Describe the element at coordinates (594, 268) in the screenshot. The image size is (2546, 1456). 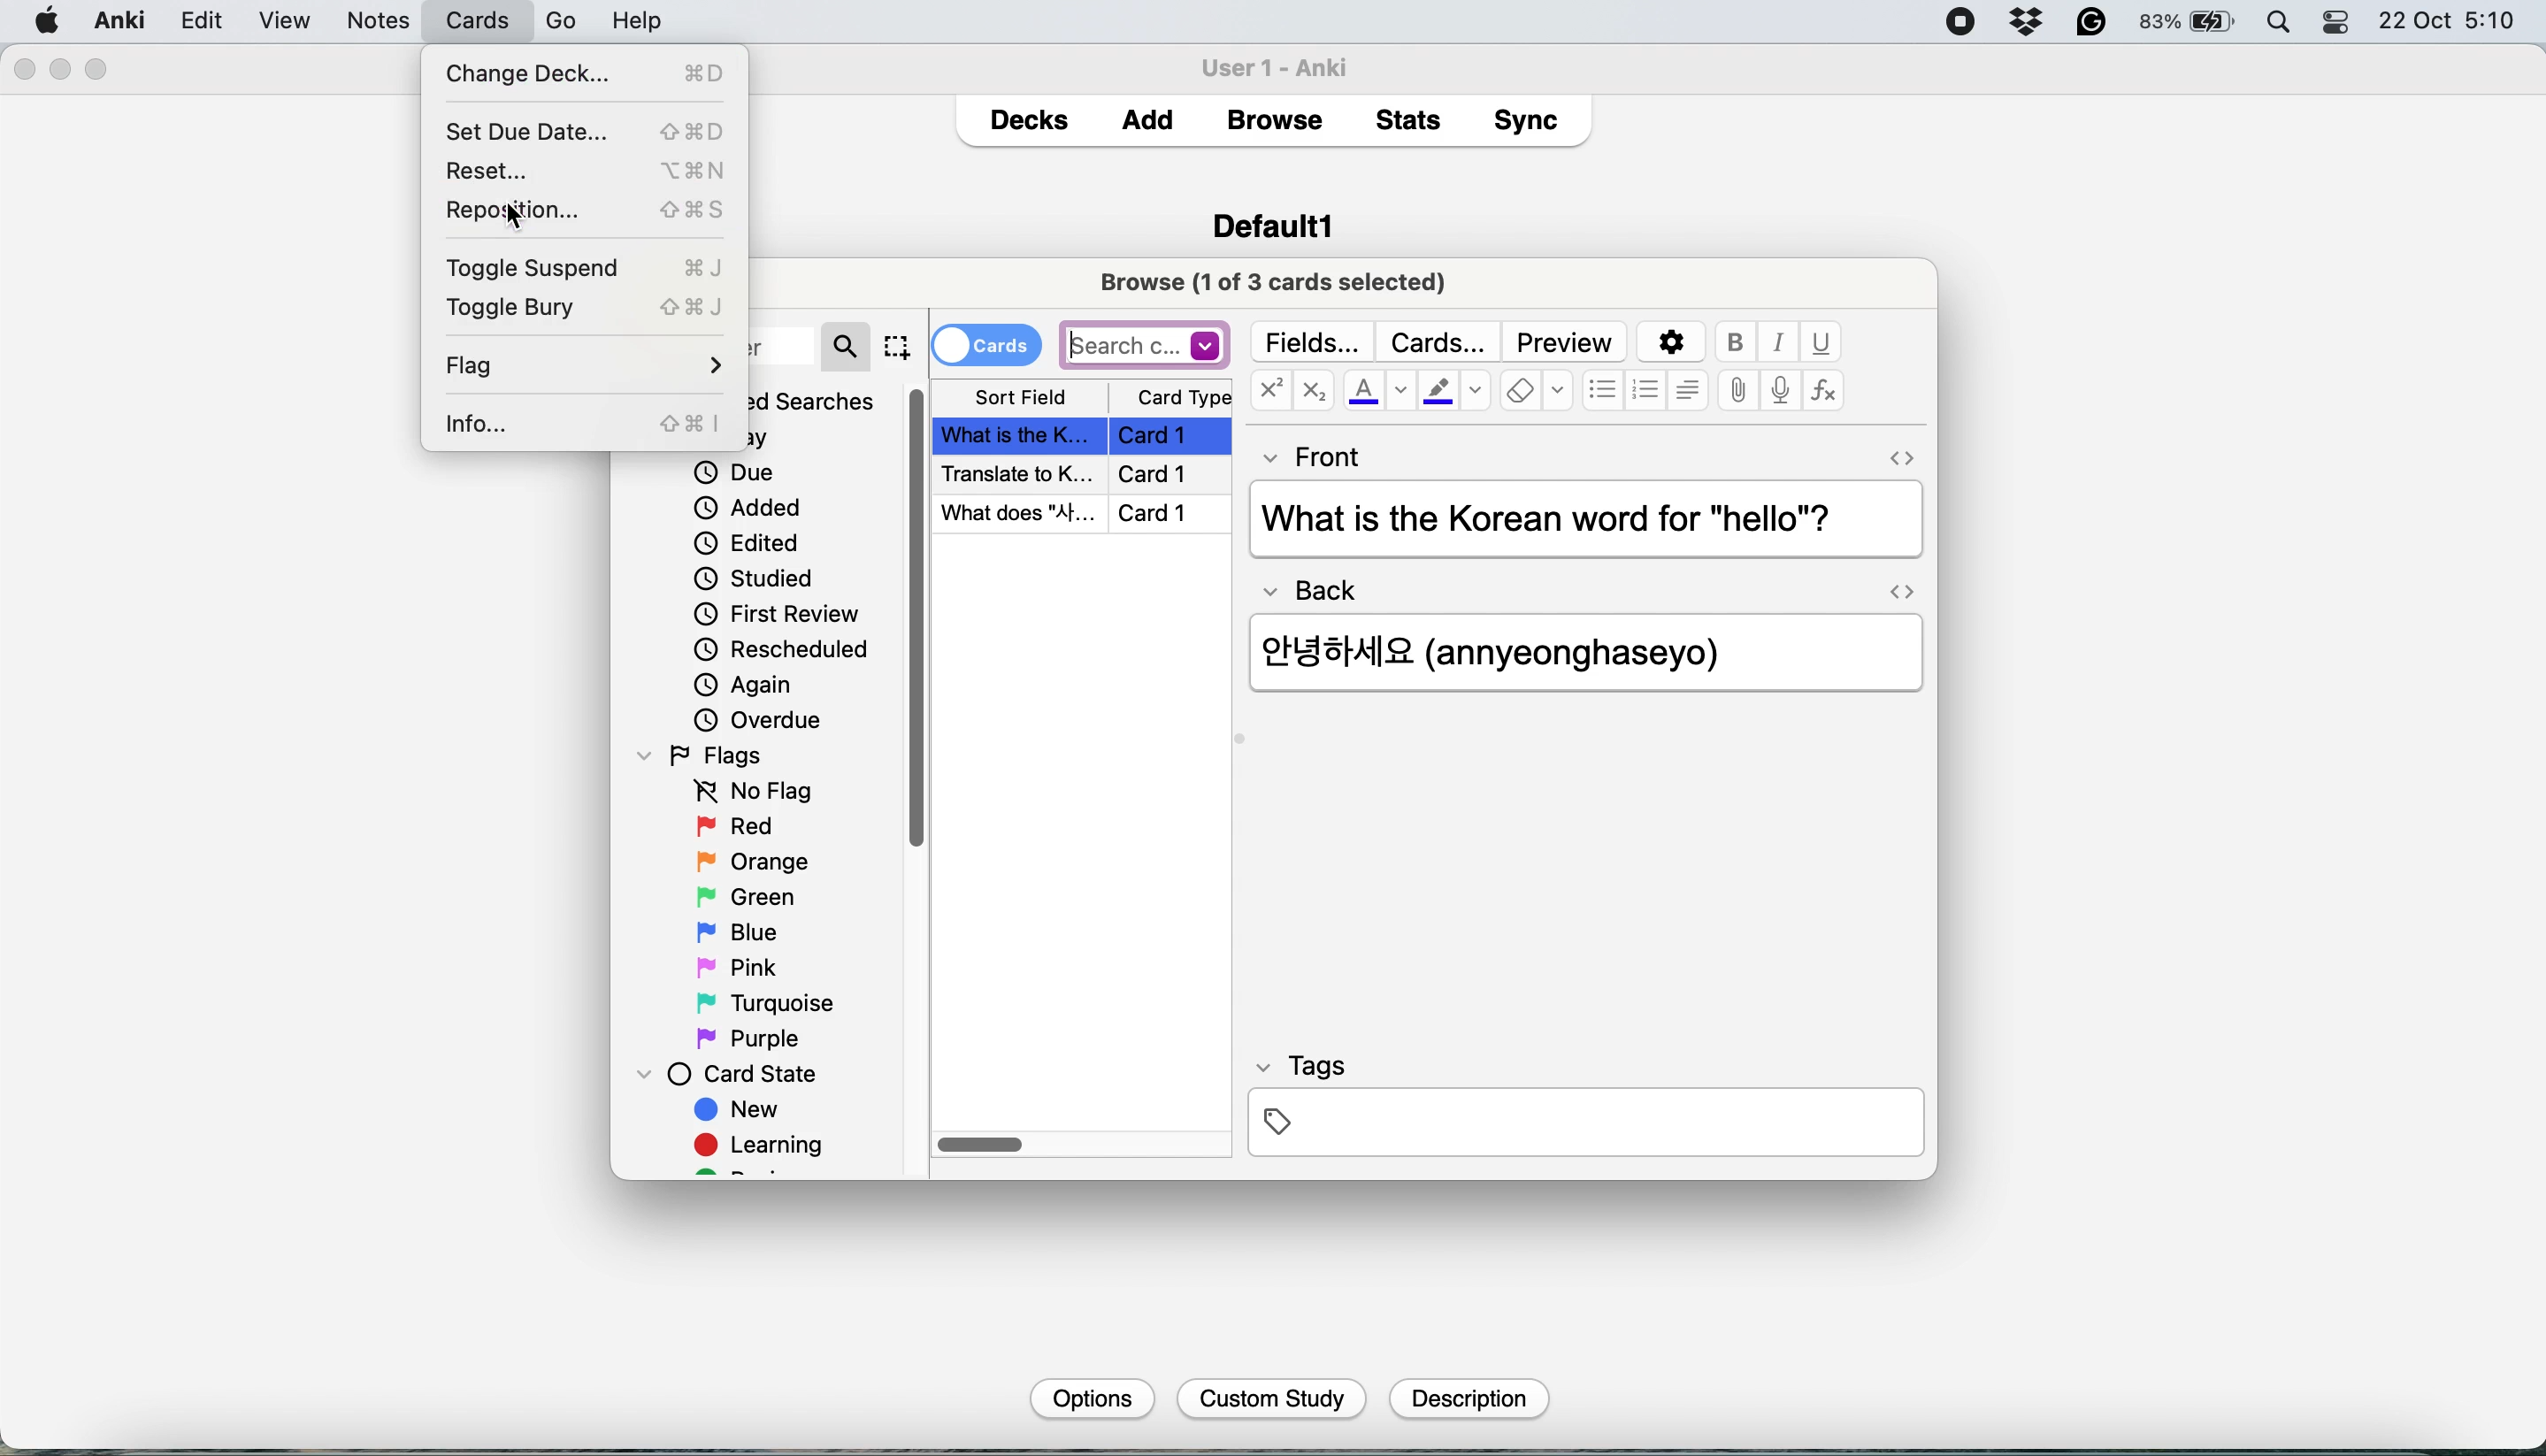
I see `toggle suspend` at that location.